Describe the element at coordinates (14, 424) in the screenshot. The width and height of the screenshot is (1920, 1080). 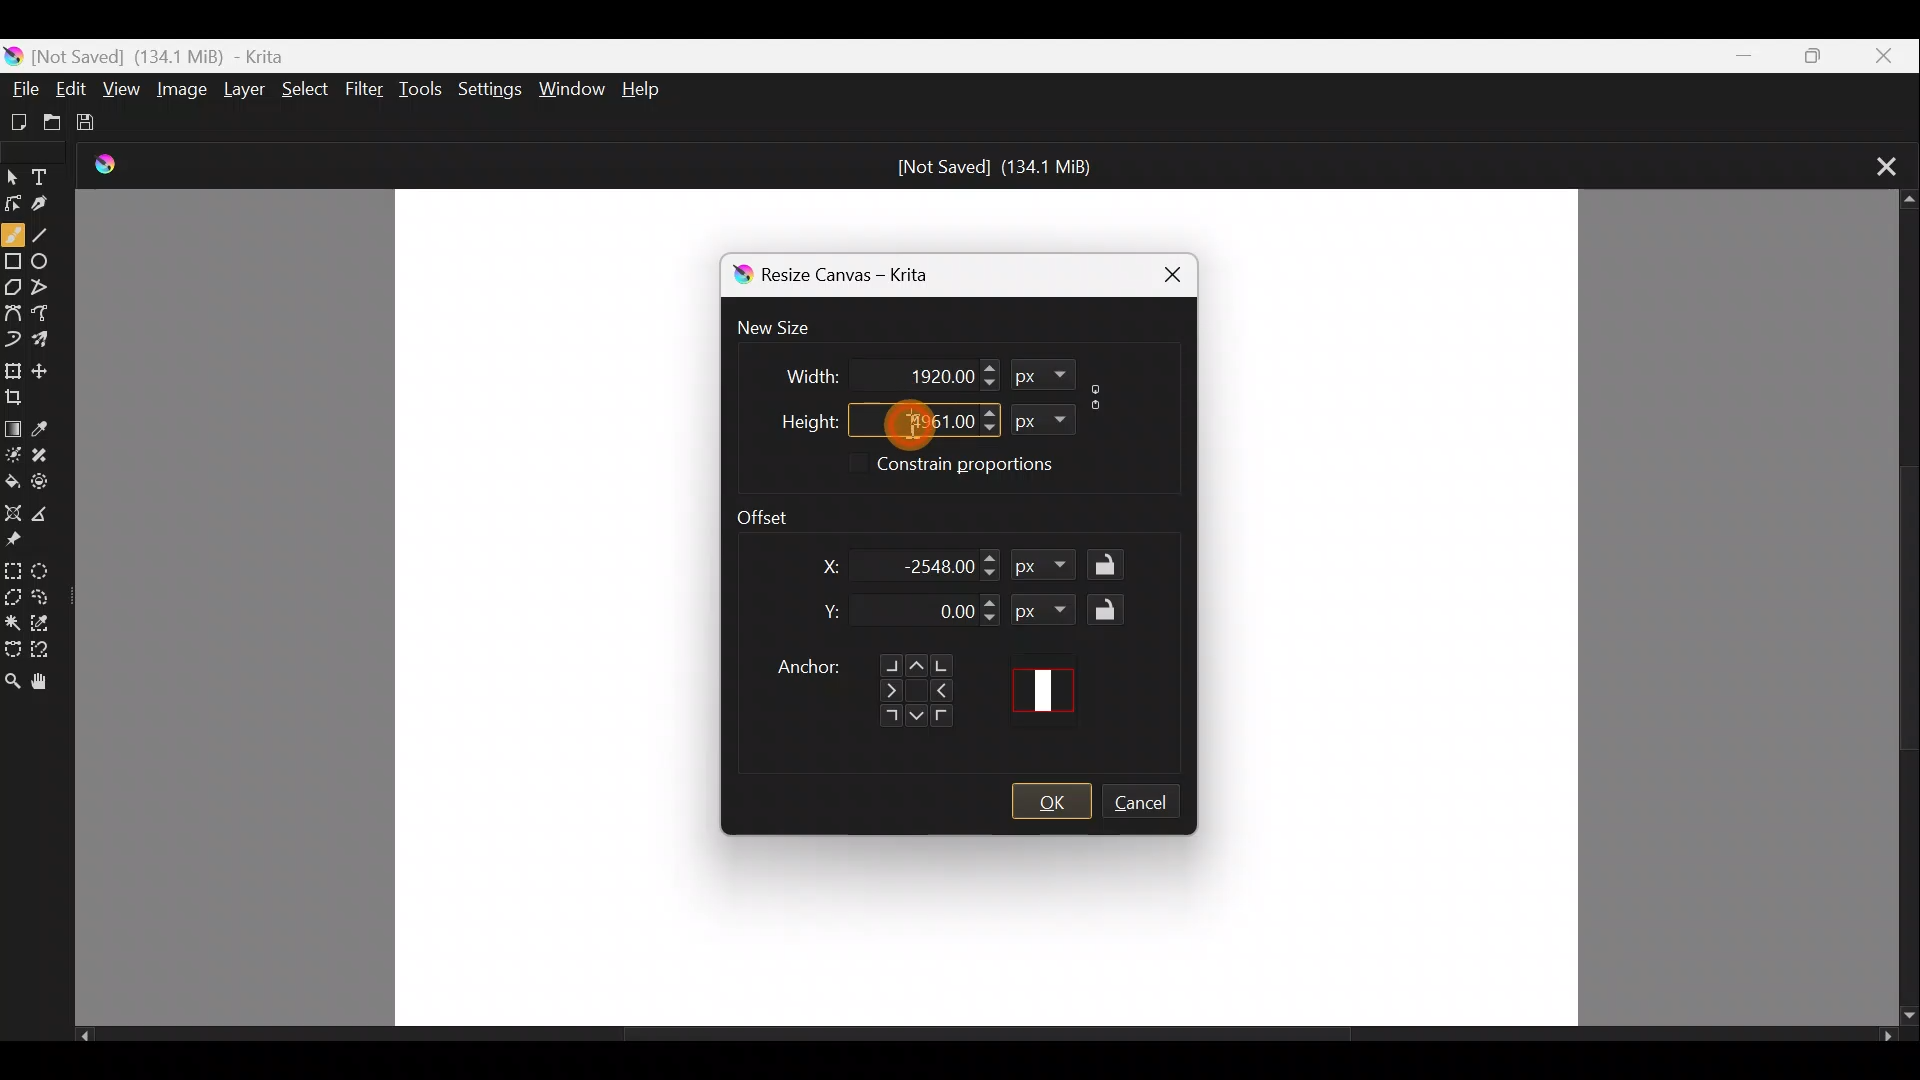
I see `Draw a gradient` at that location.